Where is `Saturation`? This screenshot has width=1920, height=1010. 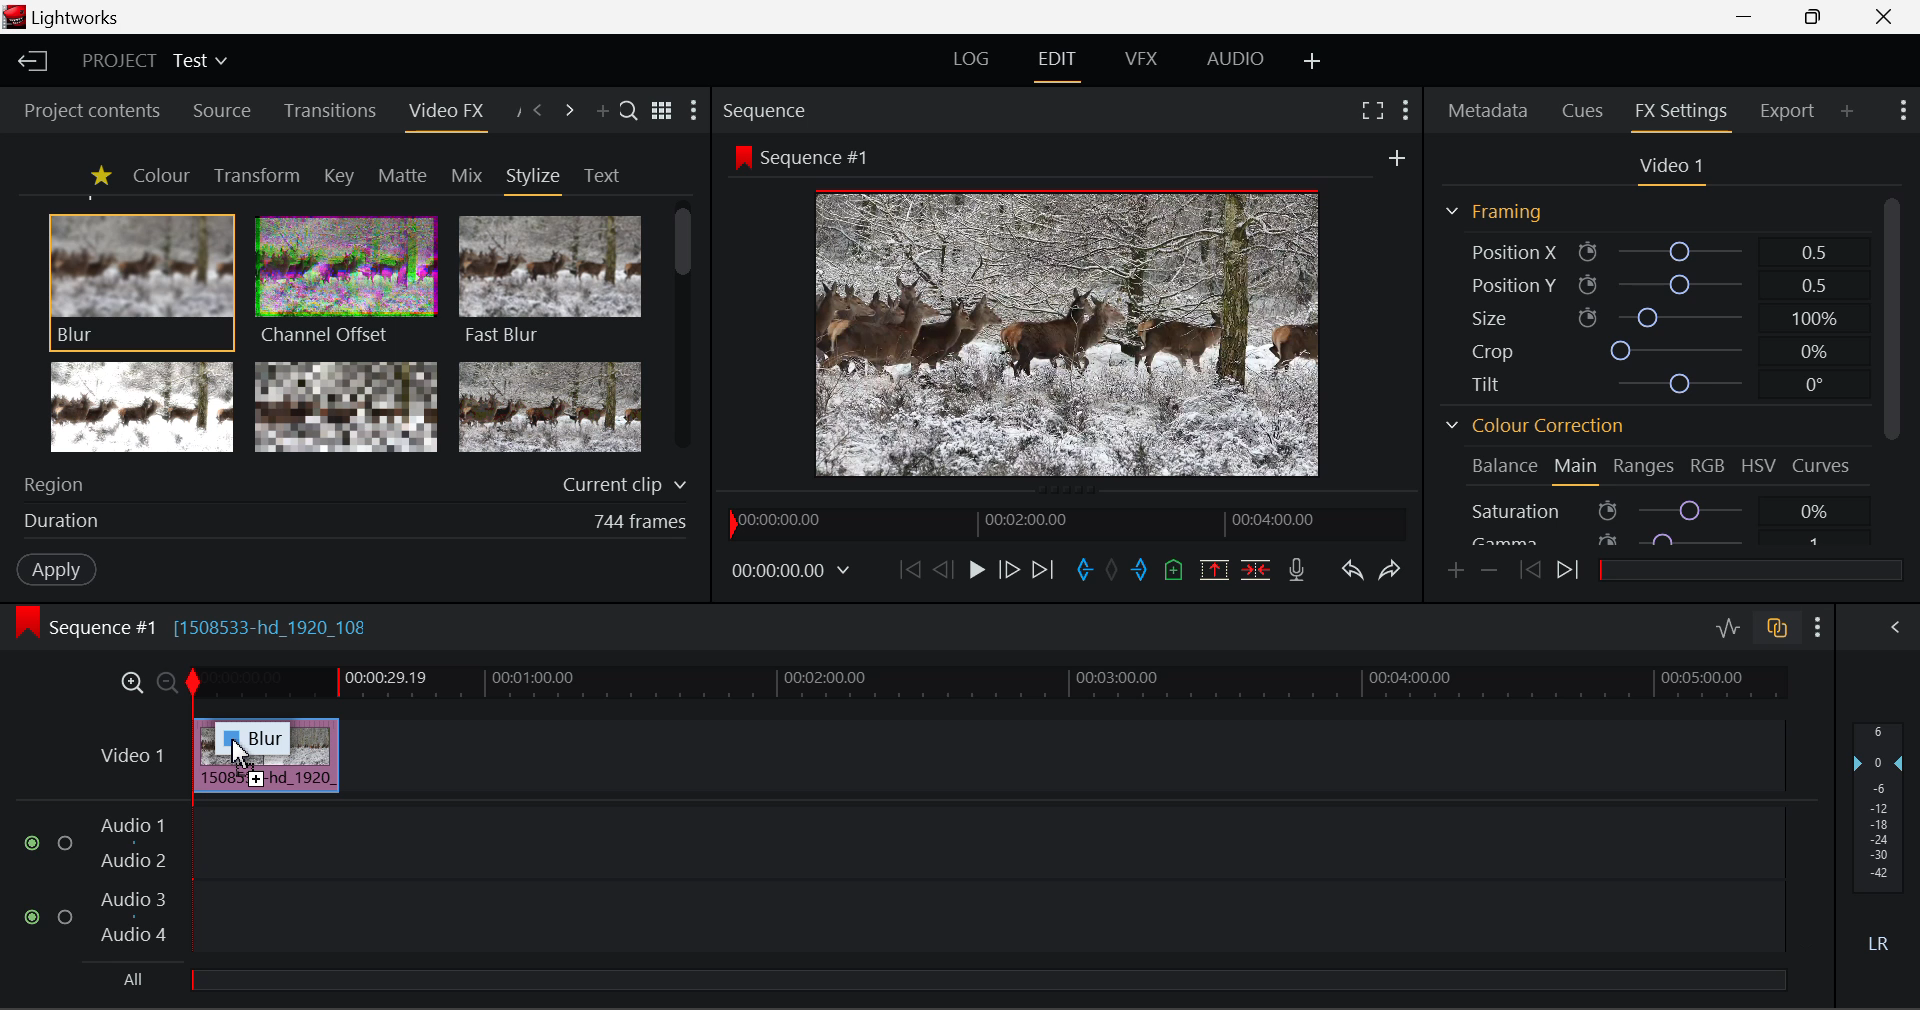 Saturation is located at coordinates (1664, 509).